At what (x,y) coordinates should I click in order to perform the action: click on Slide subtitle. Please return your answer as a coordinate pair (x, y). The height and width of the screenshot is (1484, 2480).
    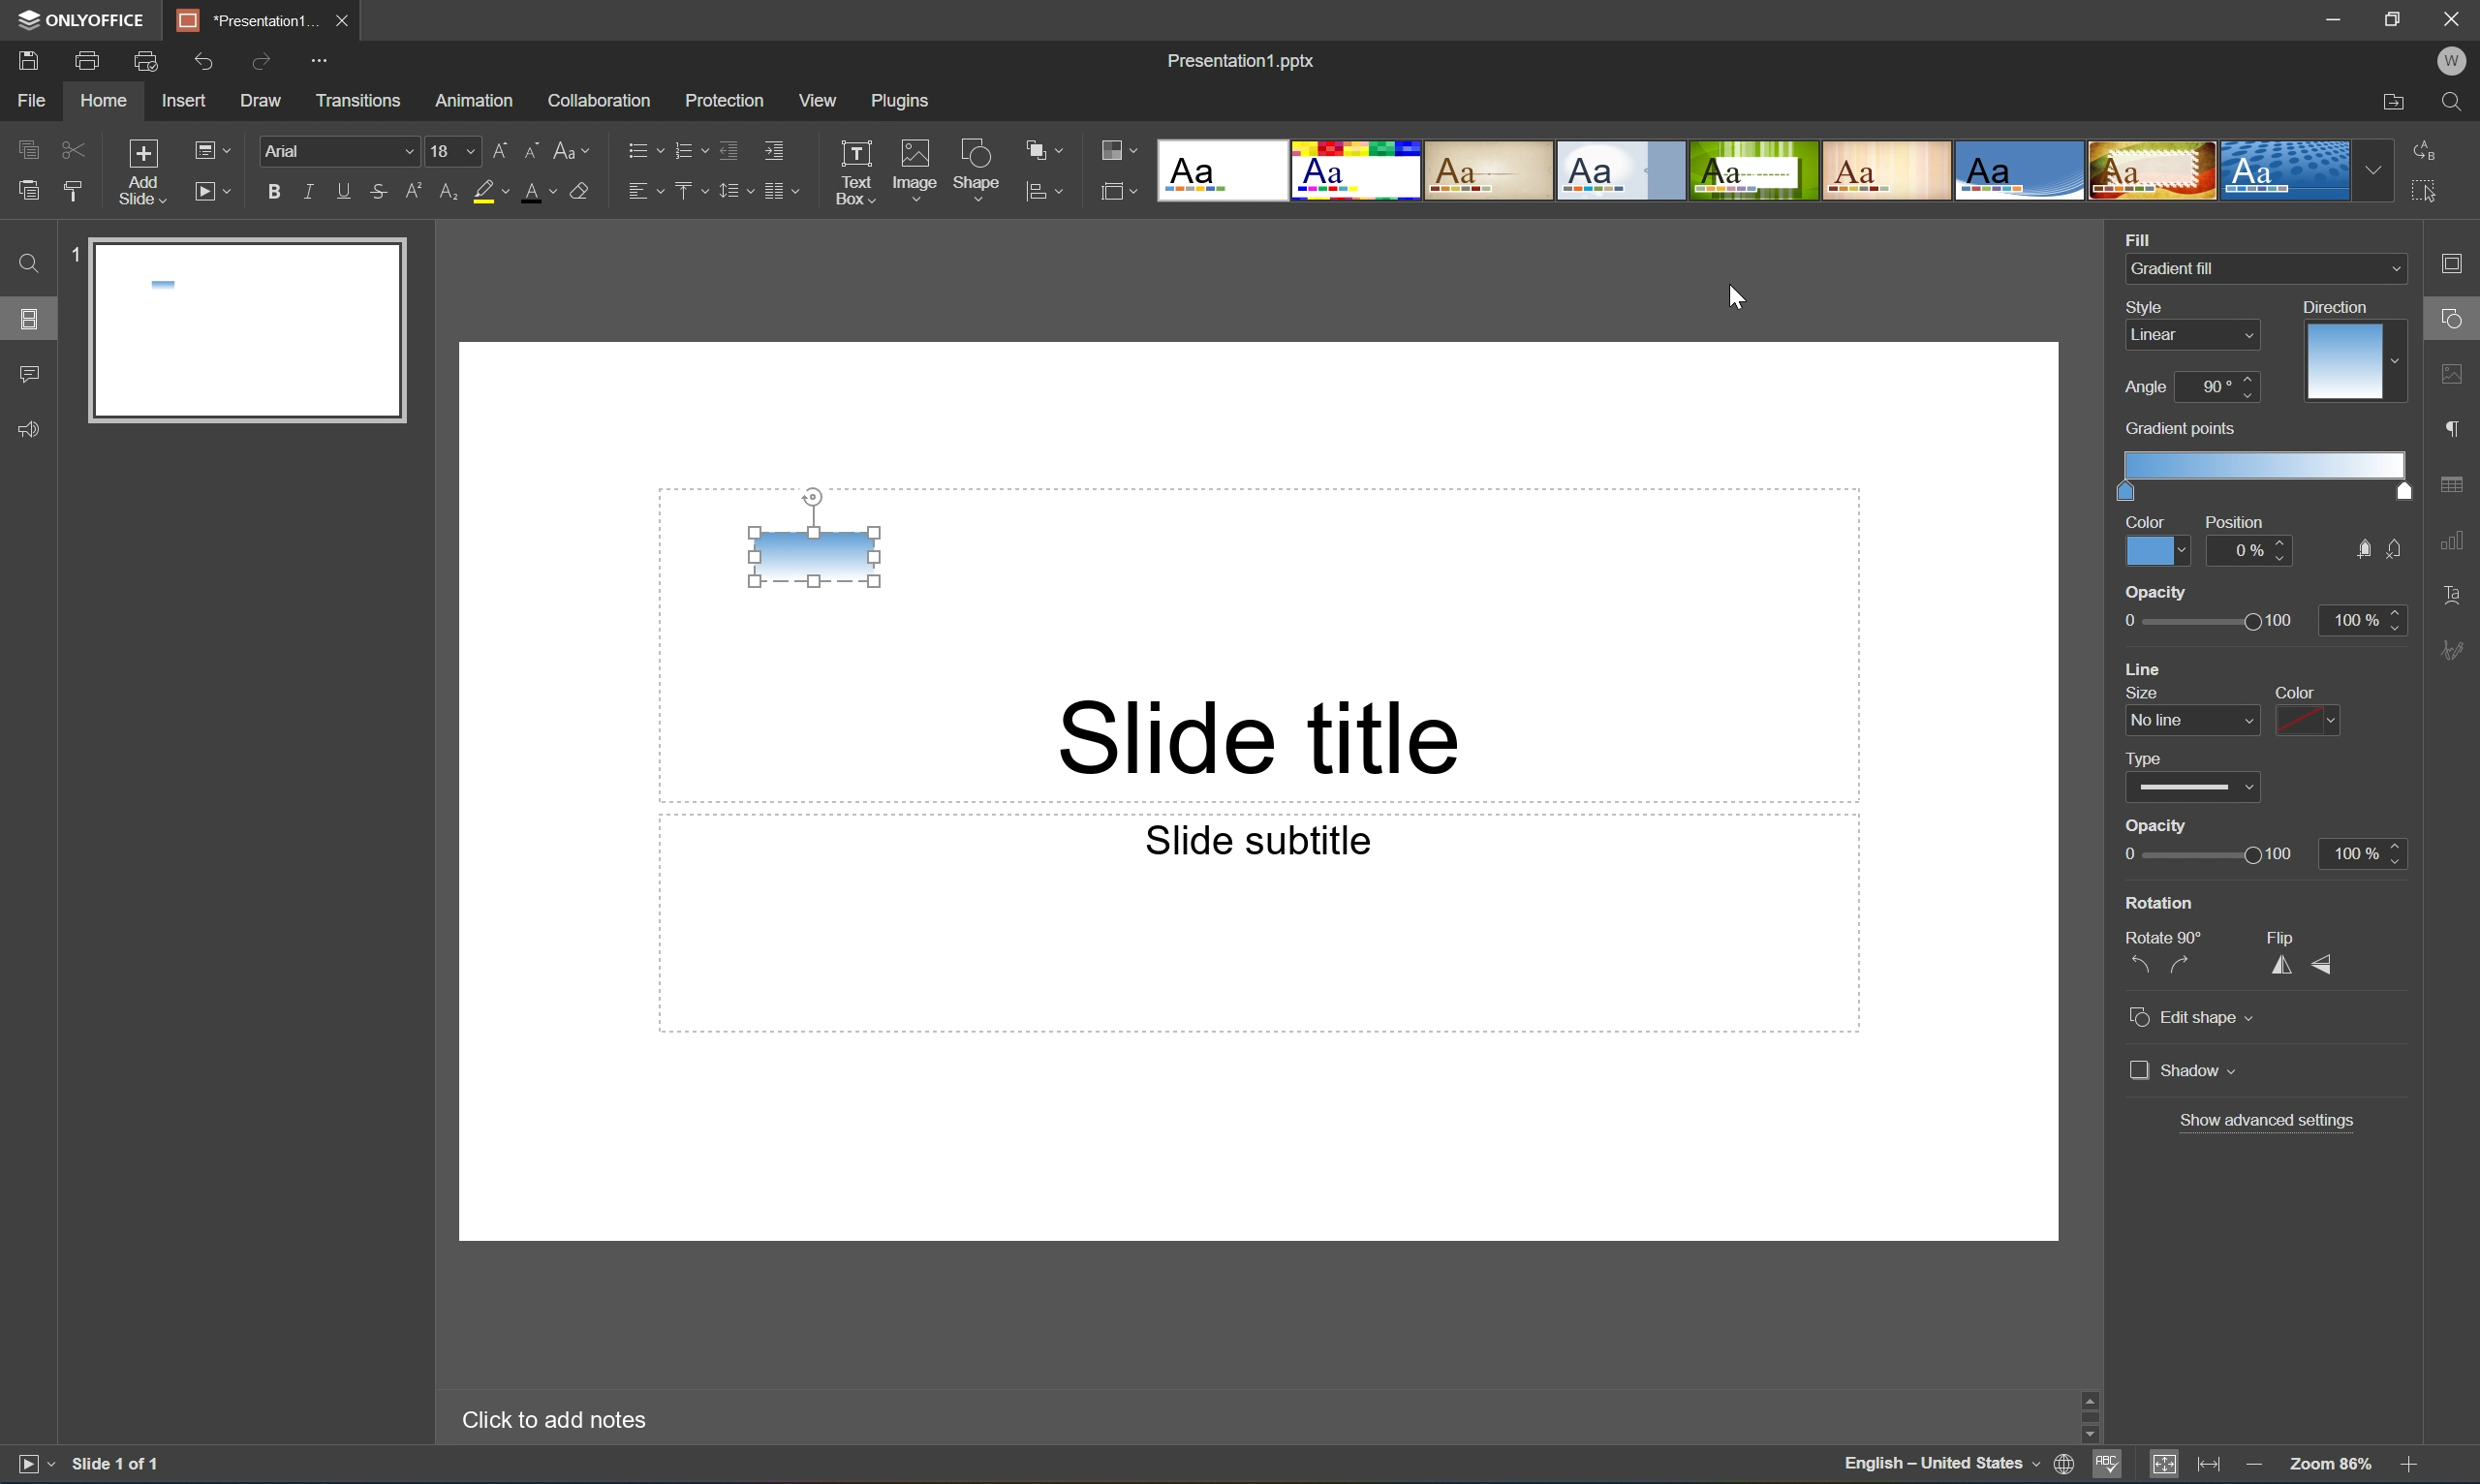
    Looking at the image, I should click on (1253, 838).